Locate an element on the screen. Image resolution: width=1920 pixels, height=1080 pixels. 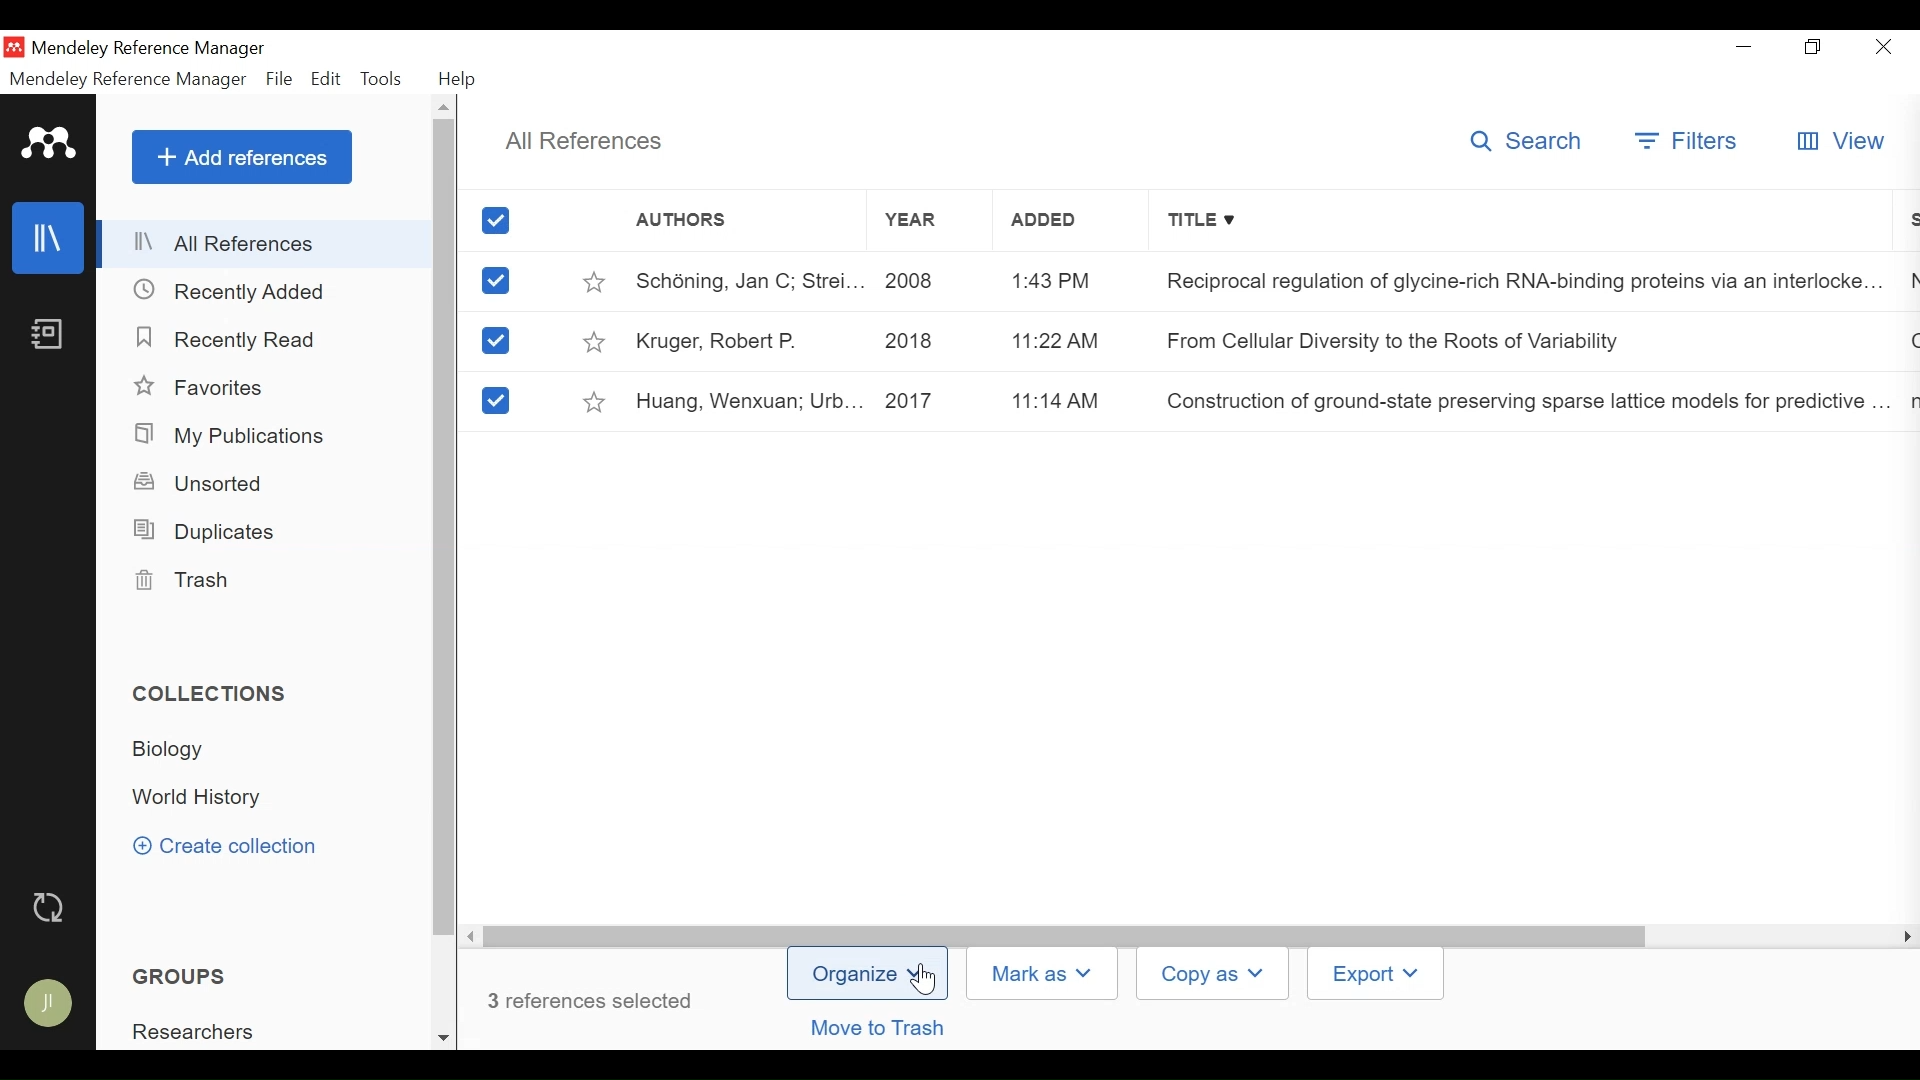
2008 is located at coordinates (927, 279).